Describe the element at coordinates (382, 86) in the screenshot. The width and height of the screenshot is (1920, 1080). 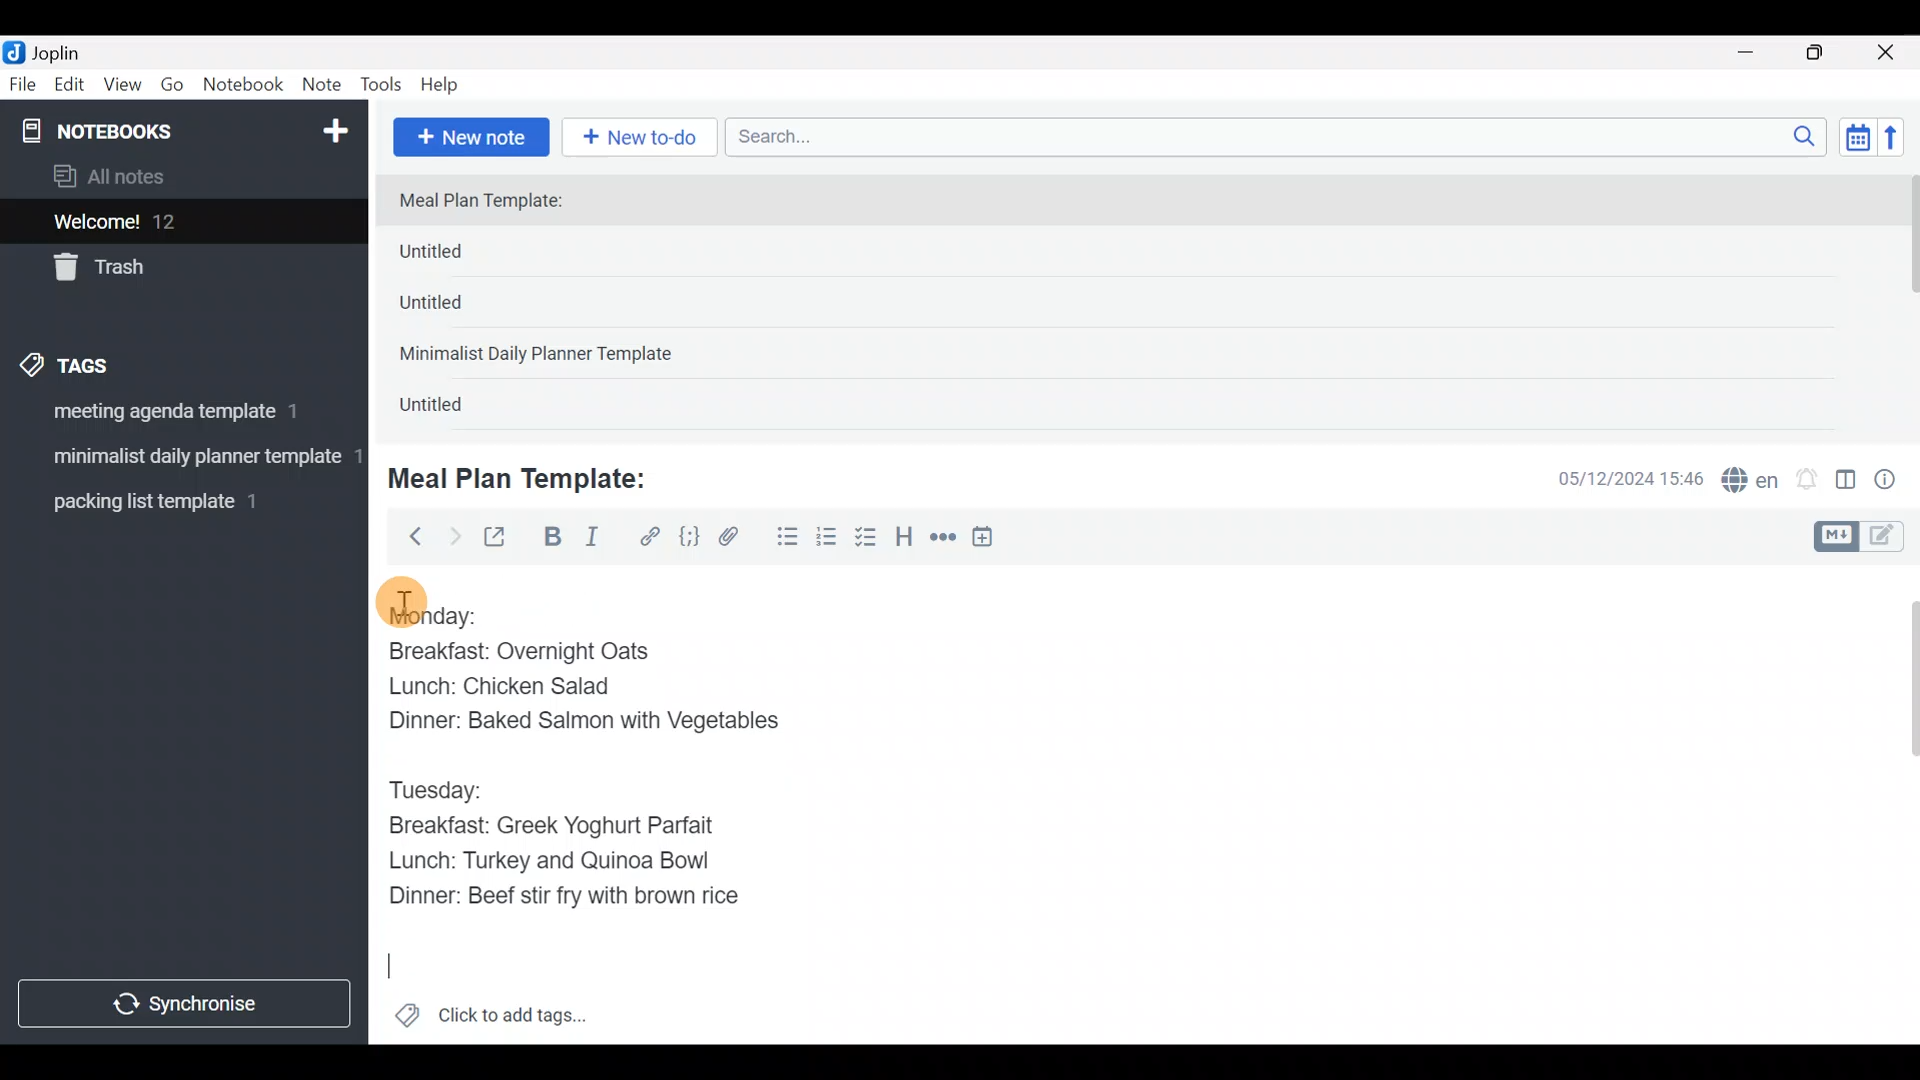
I see `Tools` at that location.